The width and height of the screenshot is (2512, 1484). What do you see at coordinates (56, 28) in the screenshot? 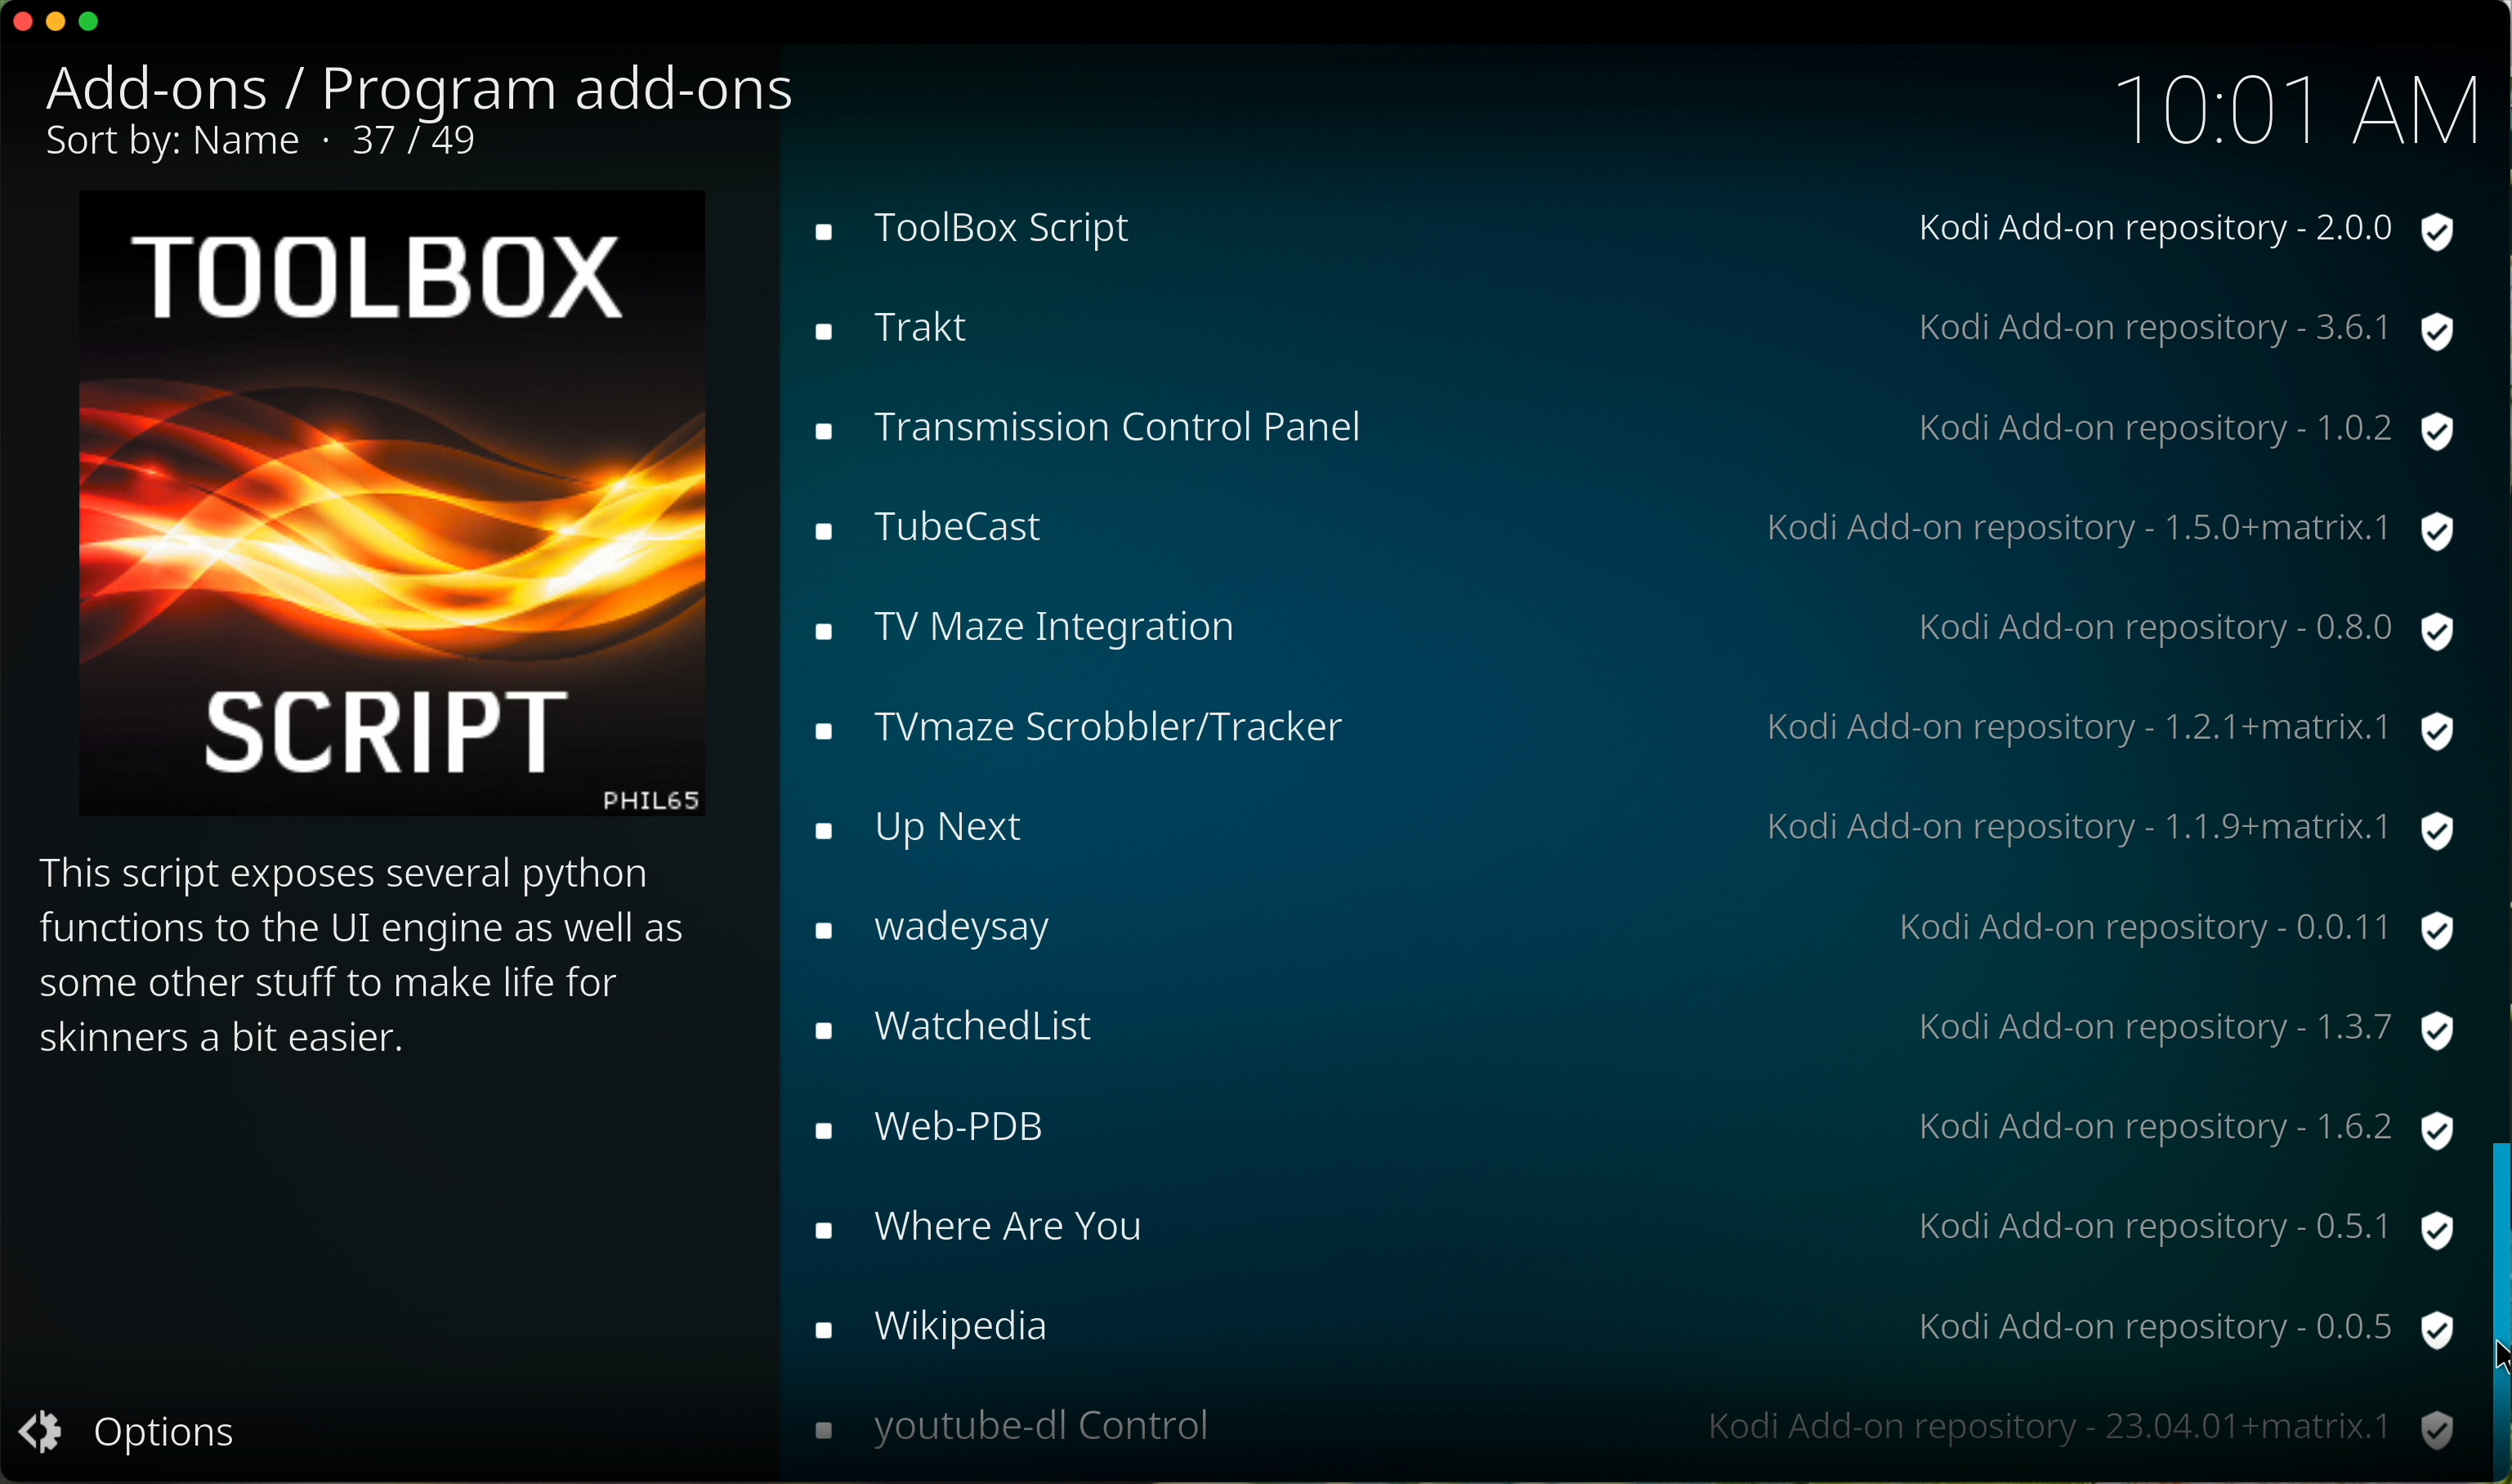
I see `minimize` at bounding box center [56, 28].